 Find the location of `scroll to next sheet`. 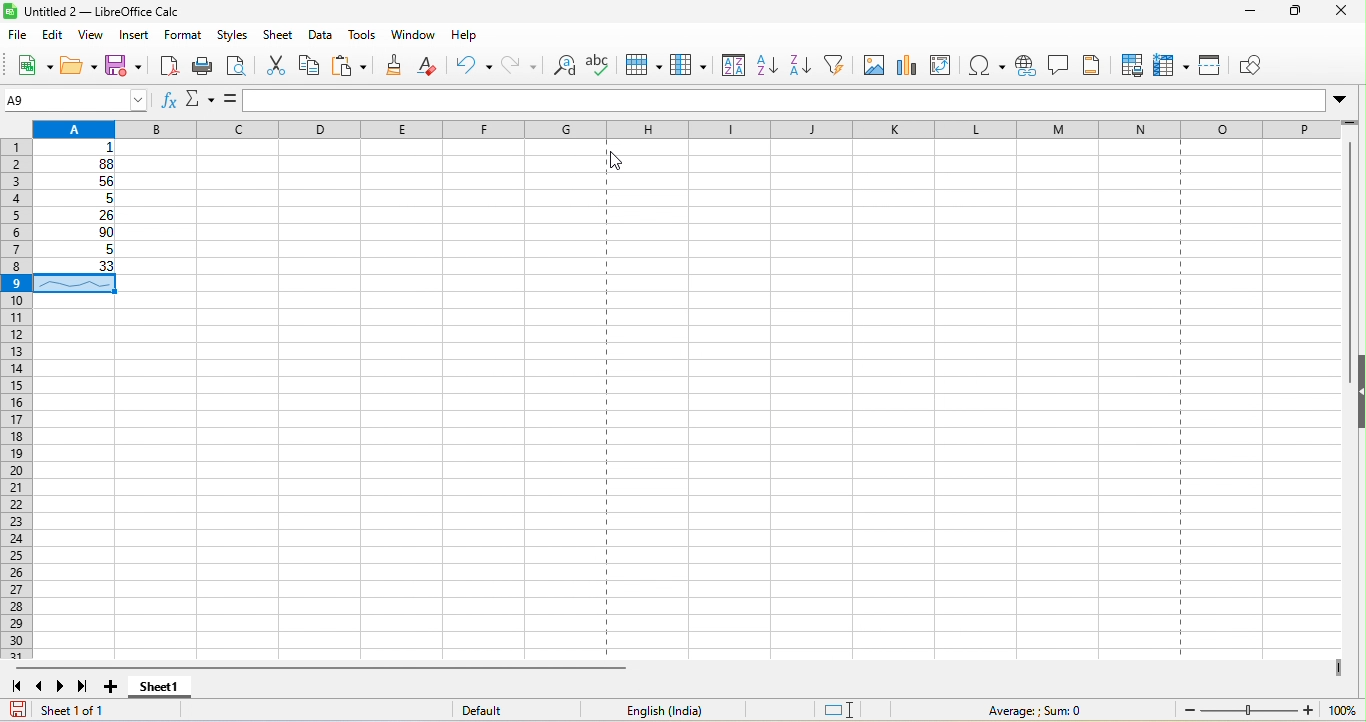

scroll to next sheet is located at coordinates (65, 689).